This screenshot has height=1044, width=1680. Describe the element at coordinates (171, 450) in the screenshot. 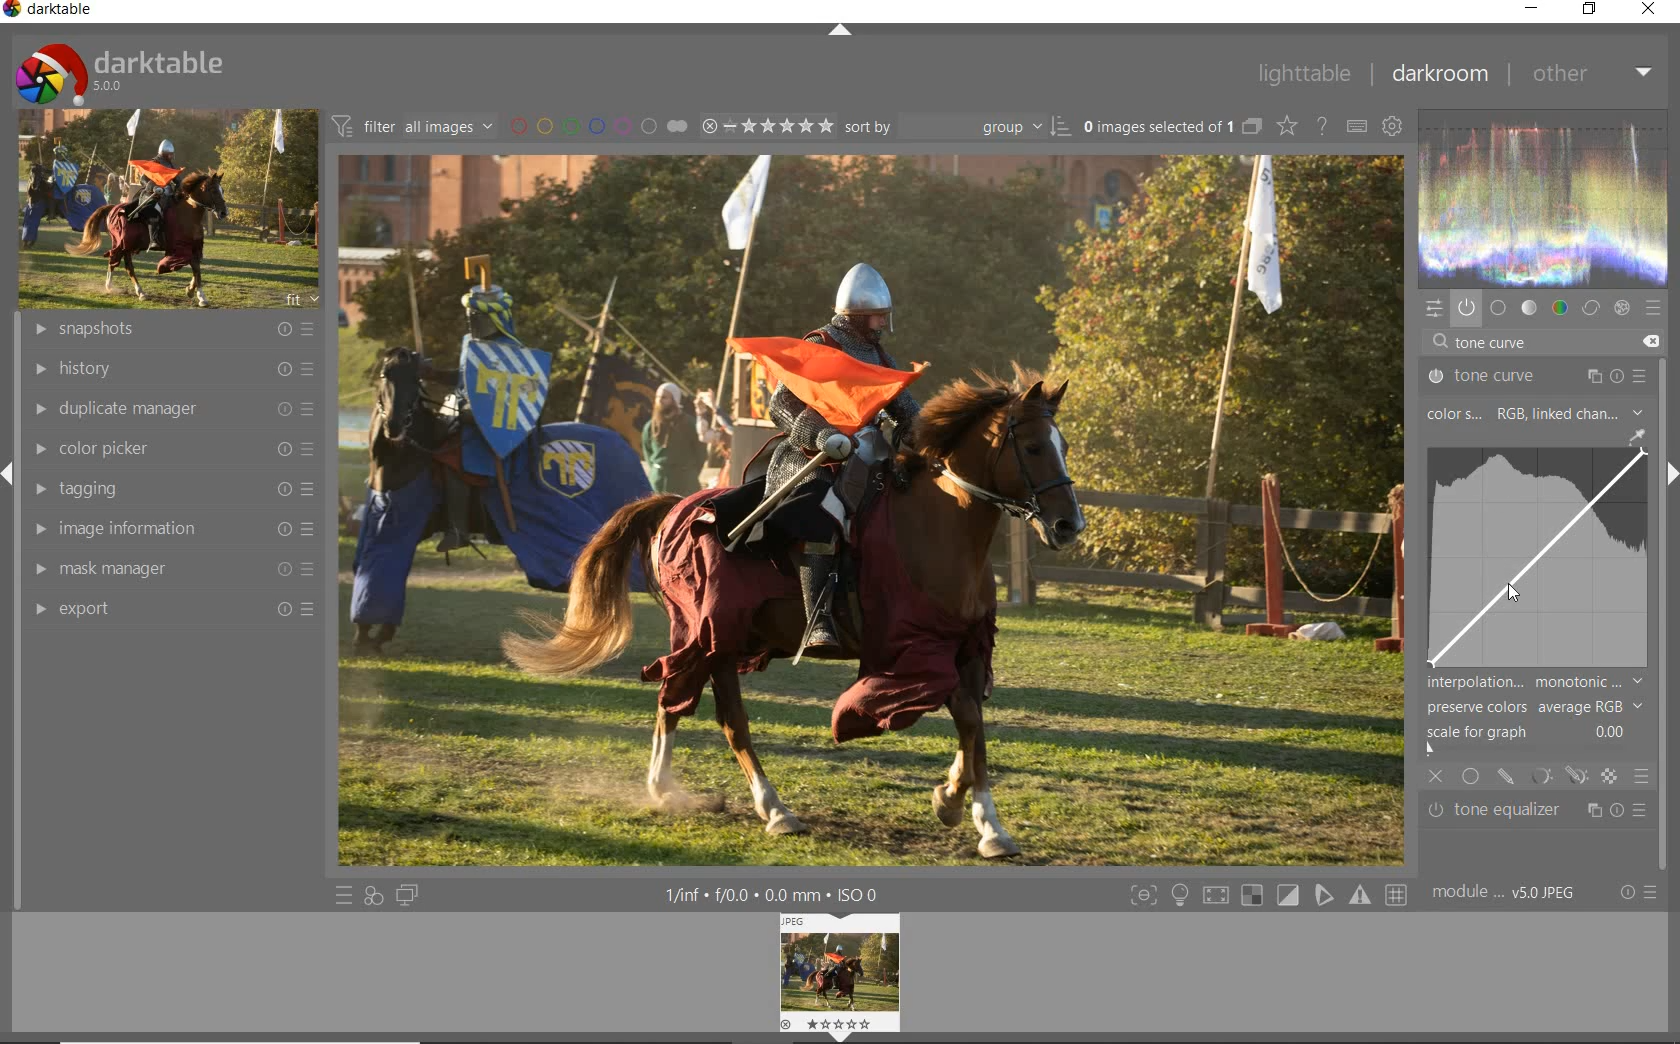

I see `color picker` at that location.